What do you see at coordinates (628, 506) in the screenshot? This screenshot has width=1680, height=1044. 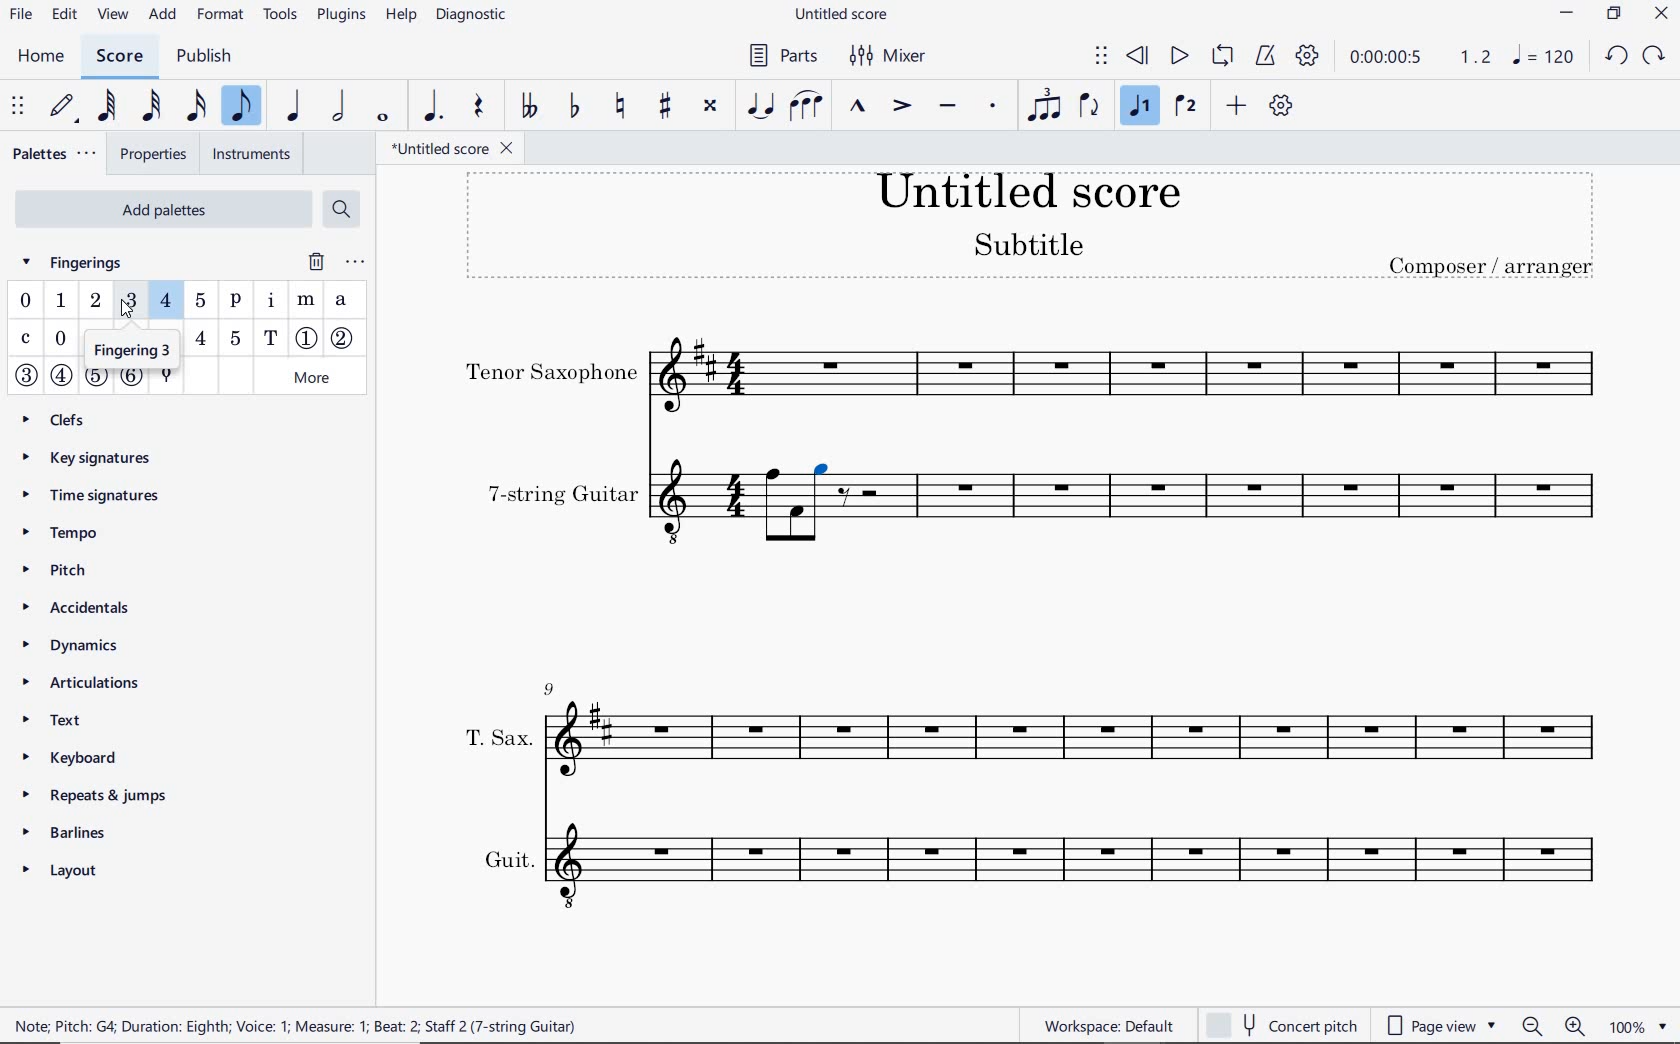 I see `INSTRUMENT: 7-STRING GUITAR` at bounding box center [628, 506].